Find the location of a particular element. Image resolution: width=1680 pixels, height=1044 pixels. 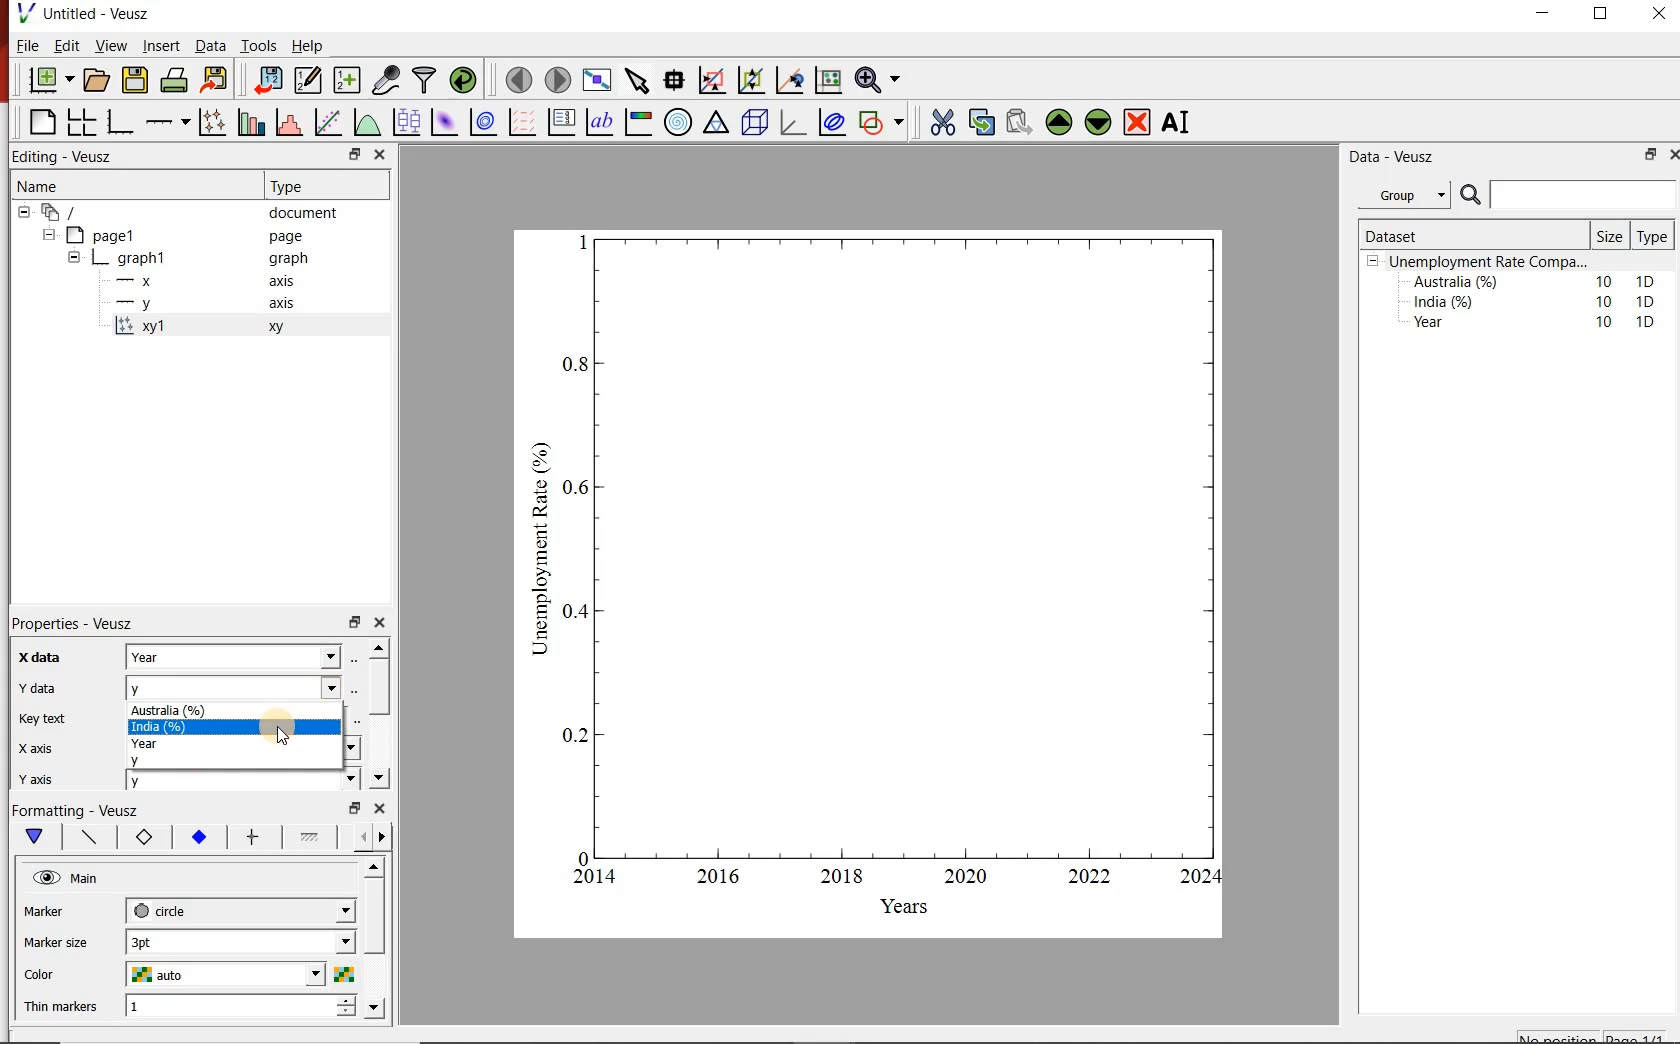

move to previous page is located at coordinates (520, 78).